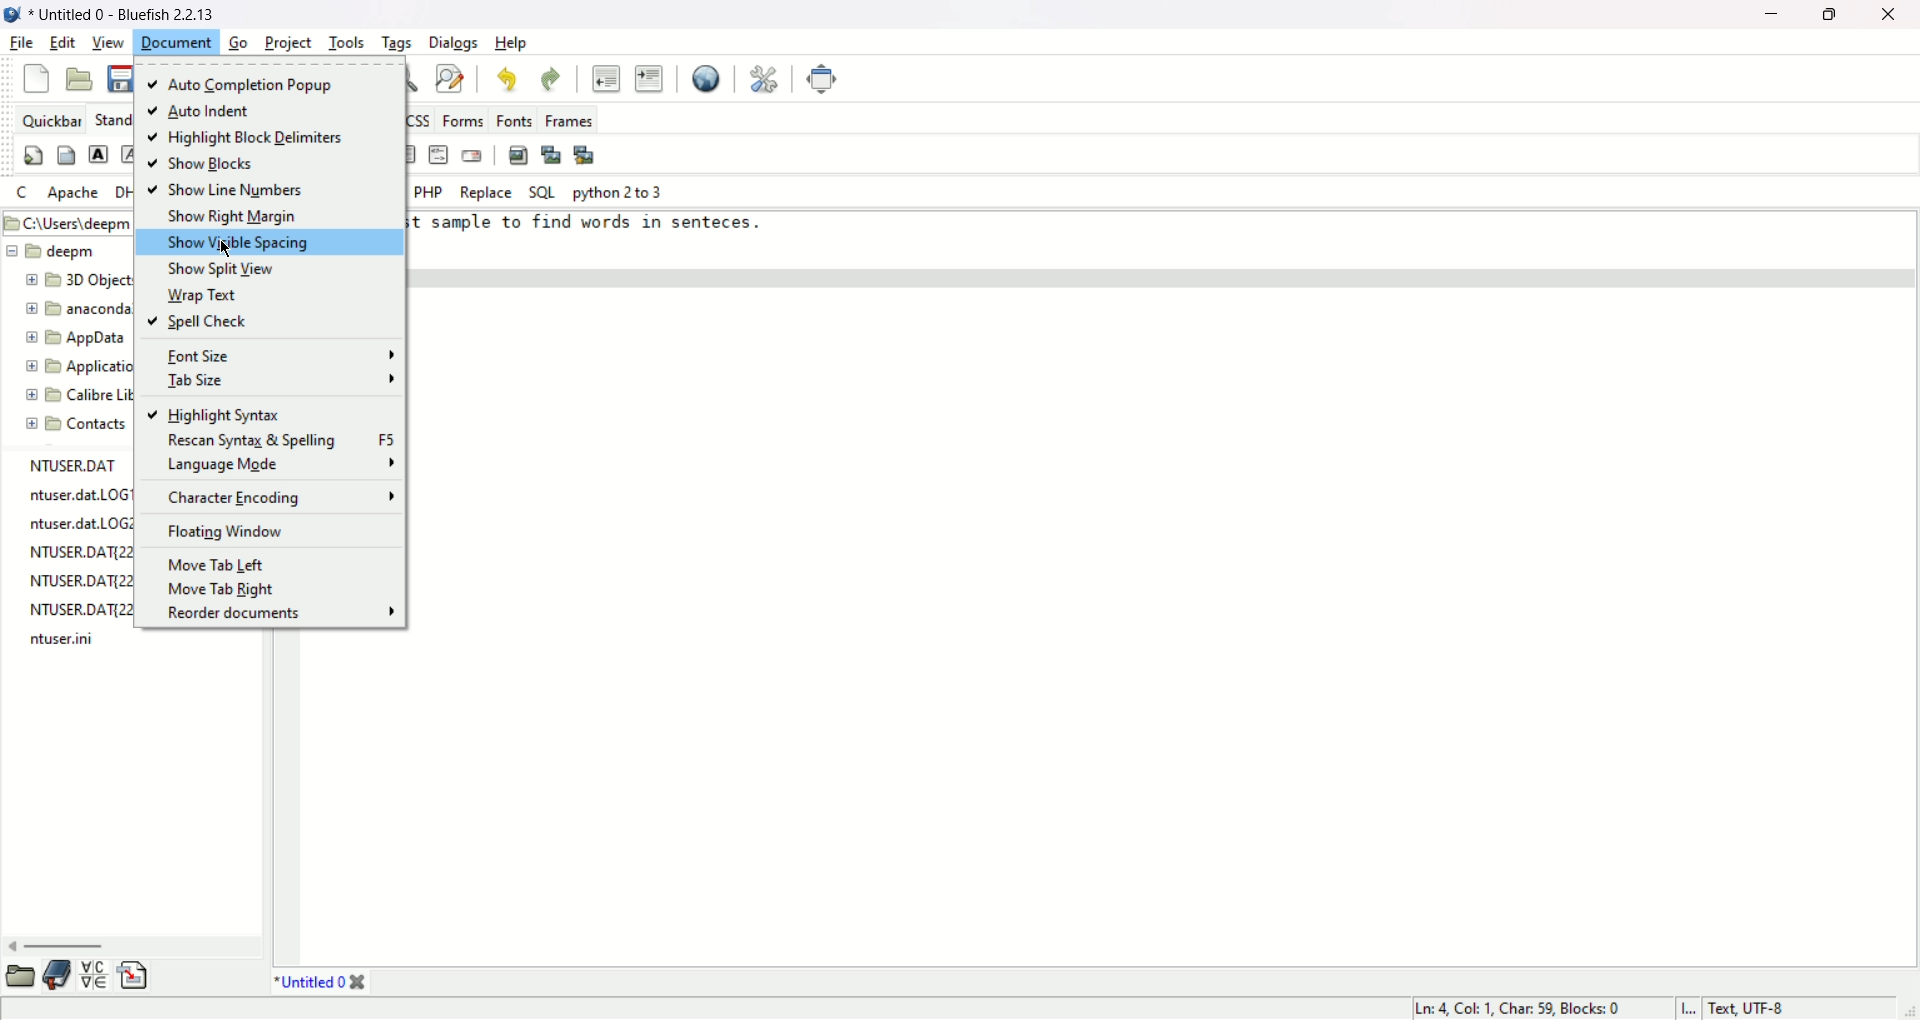 The height and width of the screenshot is (1020, 1920). What do you see at coordinates (1521, 1009) in the screenshot?
I see `Ln: 4, Col: 1, Char: 59, Blocks: 0` at bounding box center [1521, 1009].